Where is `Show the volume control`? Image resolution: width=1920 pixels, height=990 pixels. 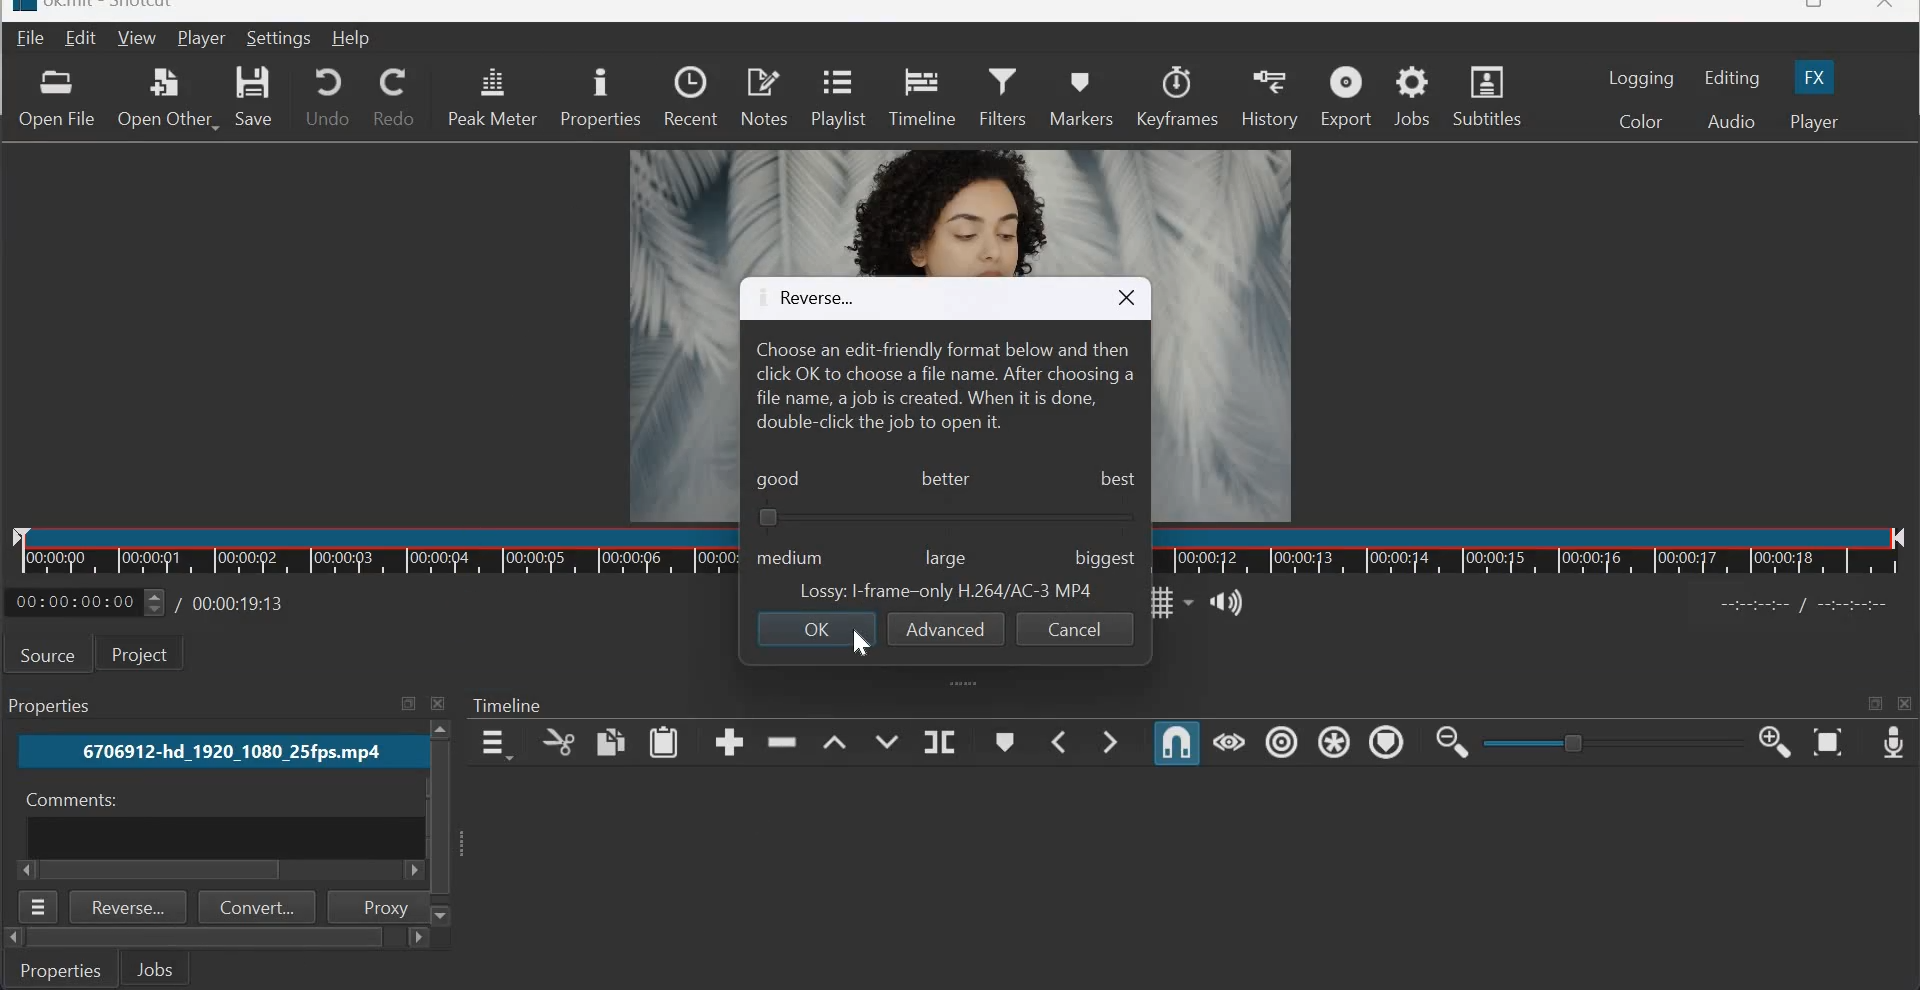 Show the volume control is located at coordinates (1229, 599).